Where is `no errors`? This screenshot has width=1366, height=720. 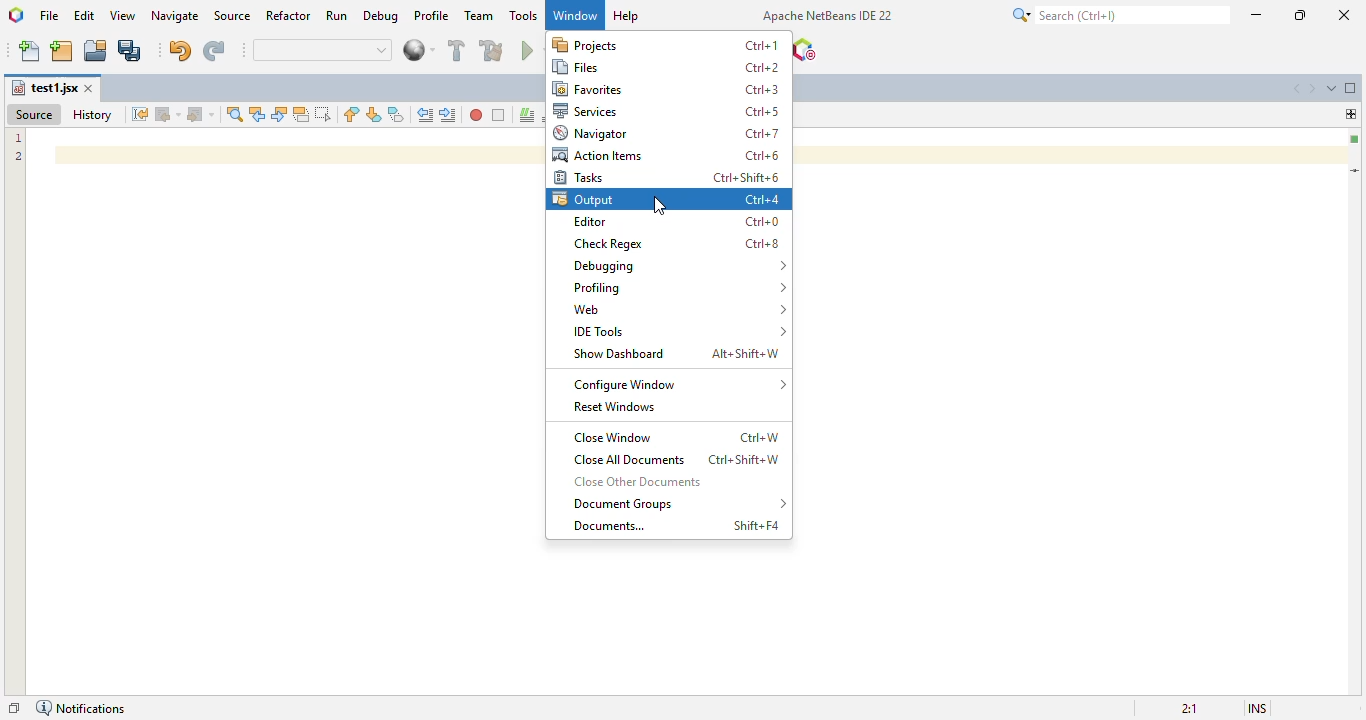 no errors is located at coordinates (1354, 139).